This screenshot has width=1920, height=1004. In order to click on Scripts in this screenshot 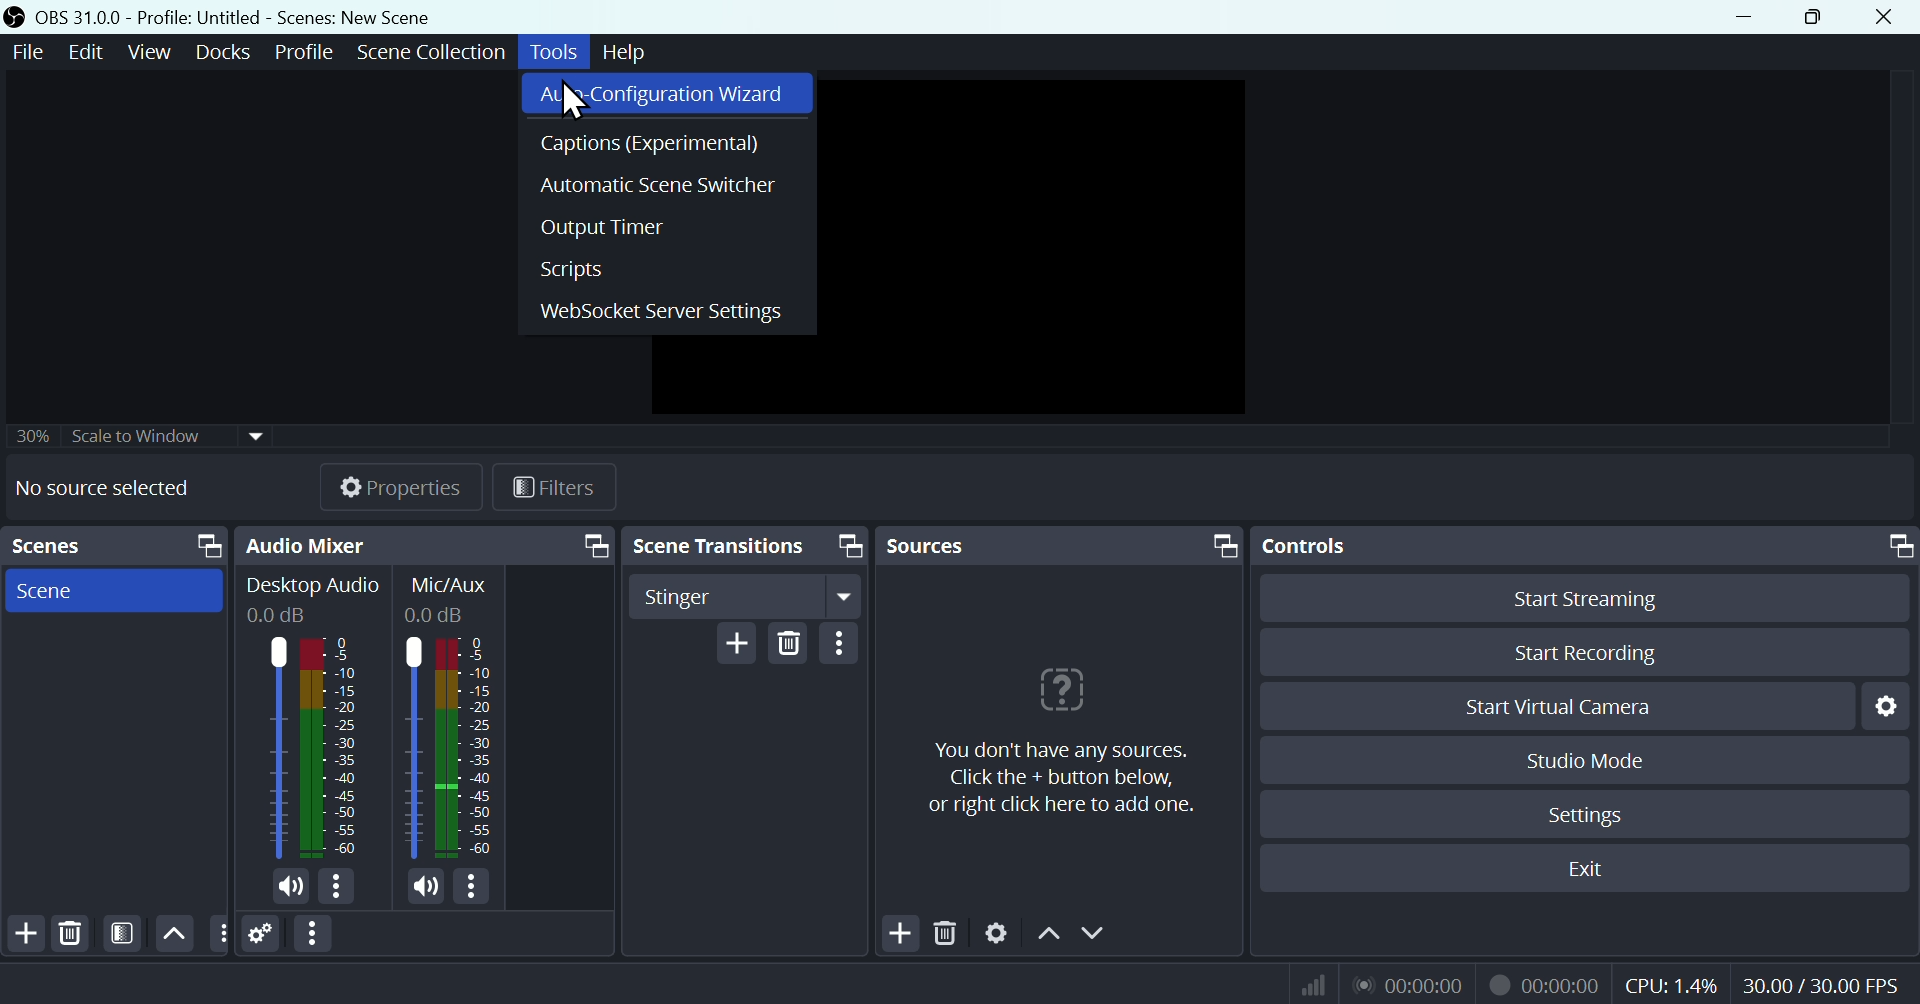, I will do `click(666, 268)`.